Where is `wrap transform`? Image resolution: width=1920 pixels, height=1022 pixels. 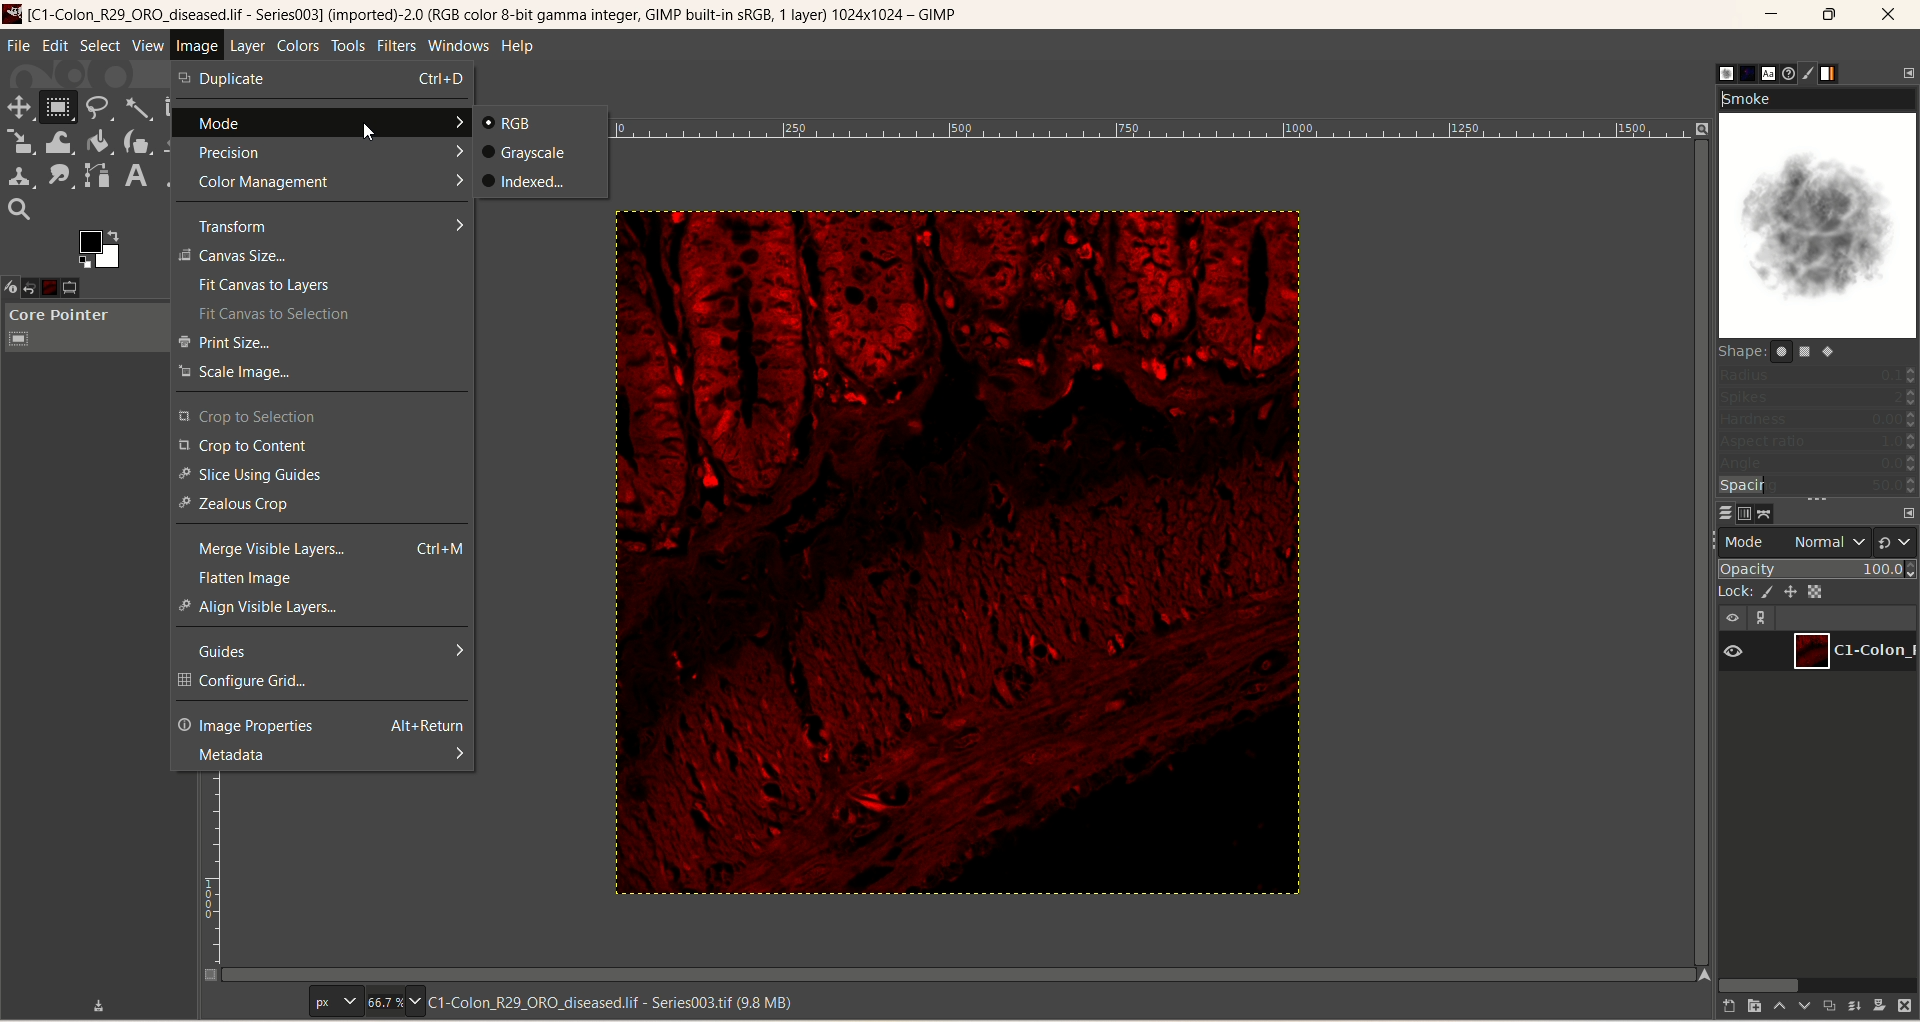
wrap transform is located at coordinates (61, 143).